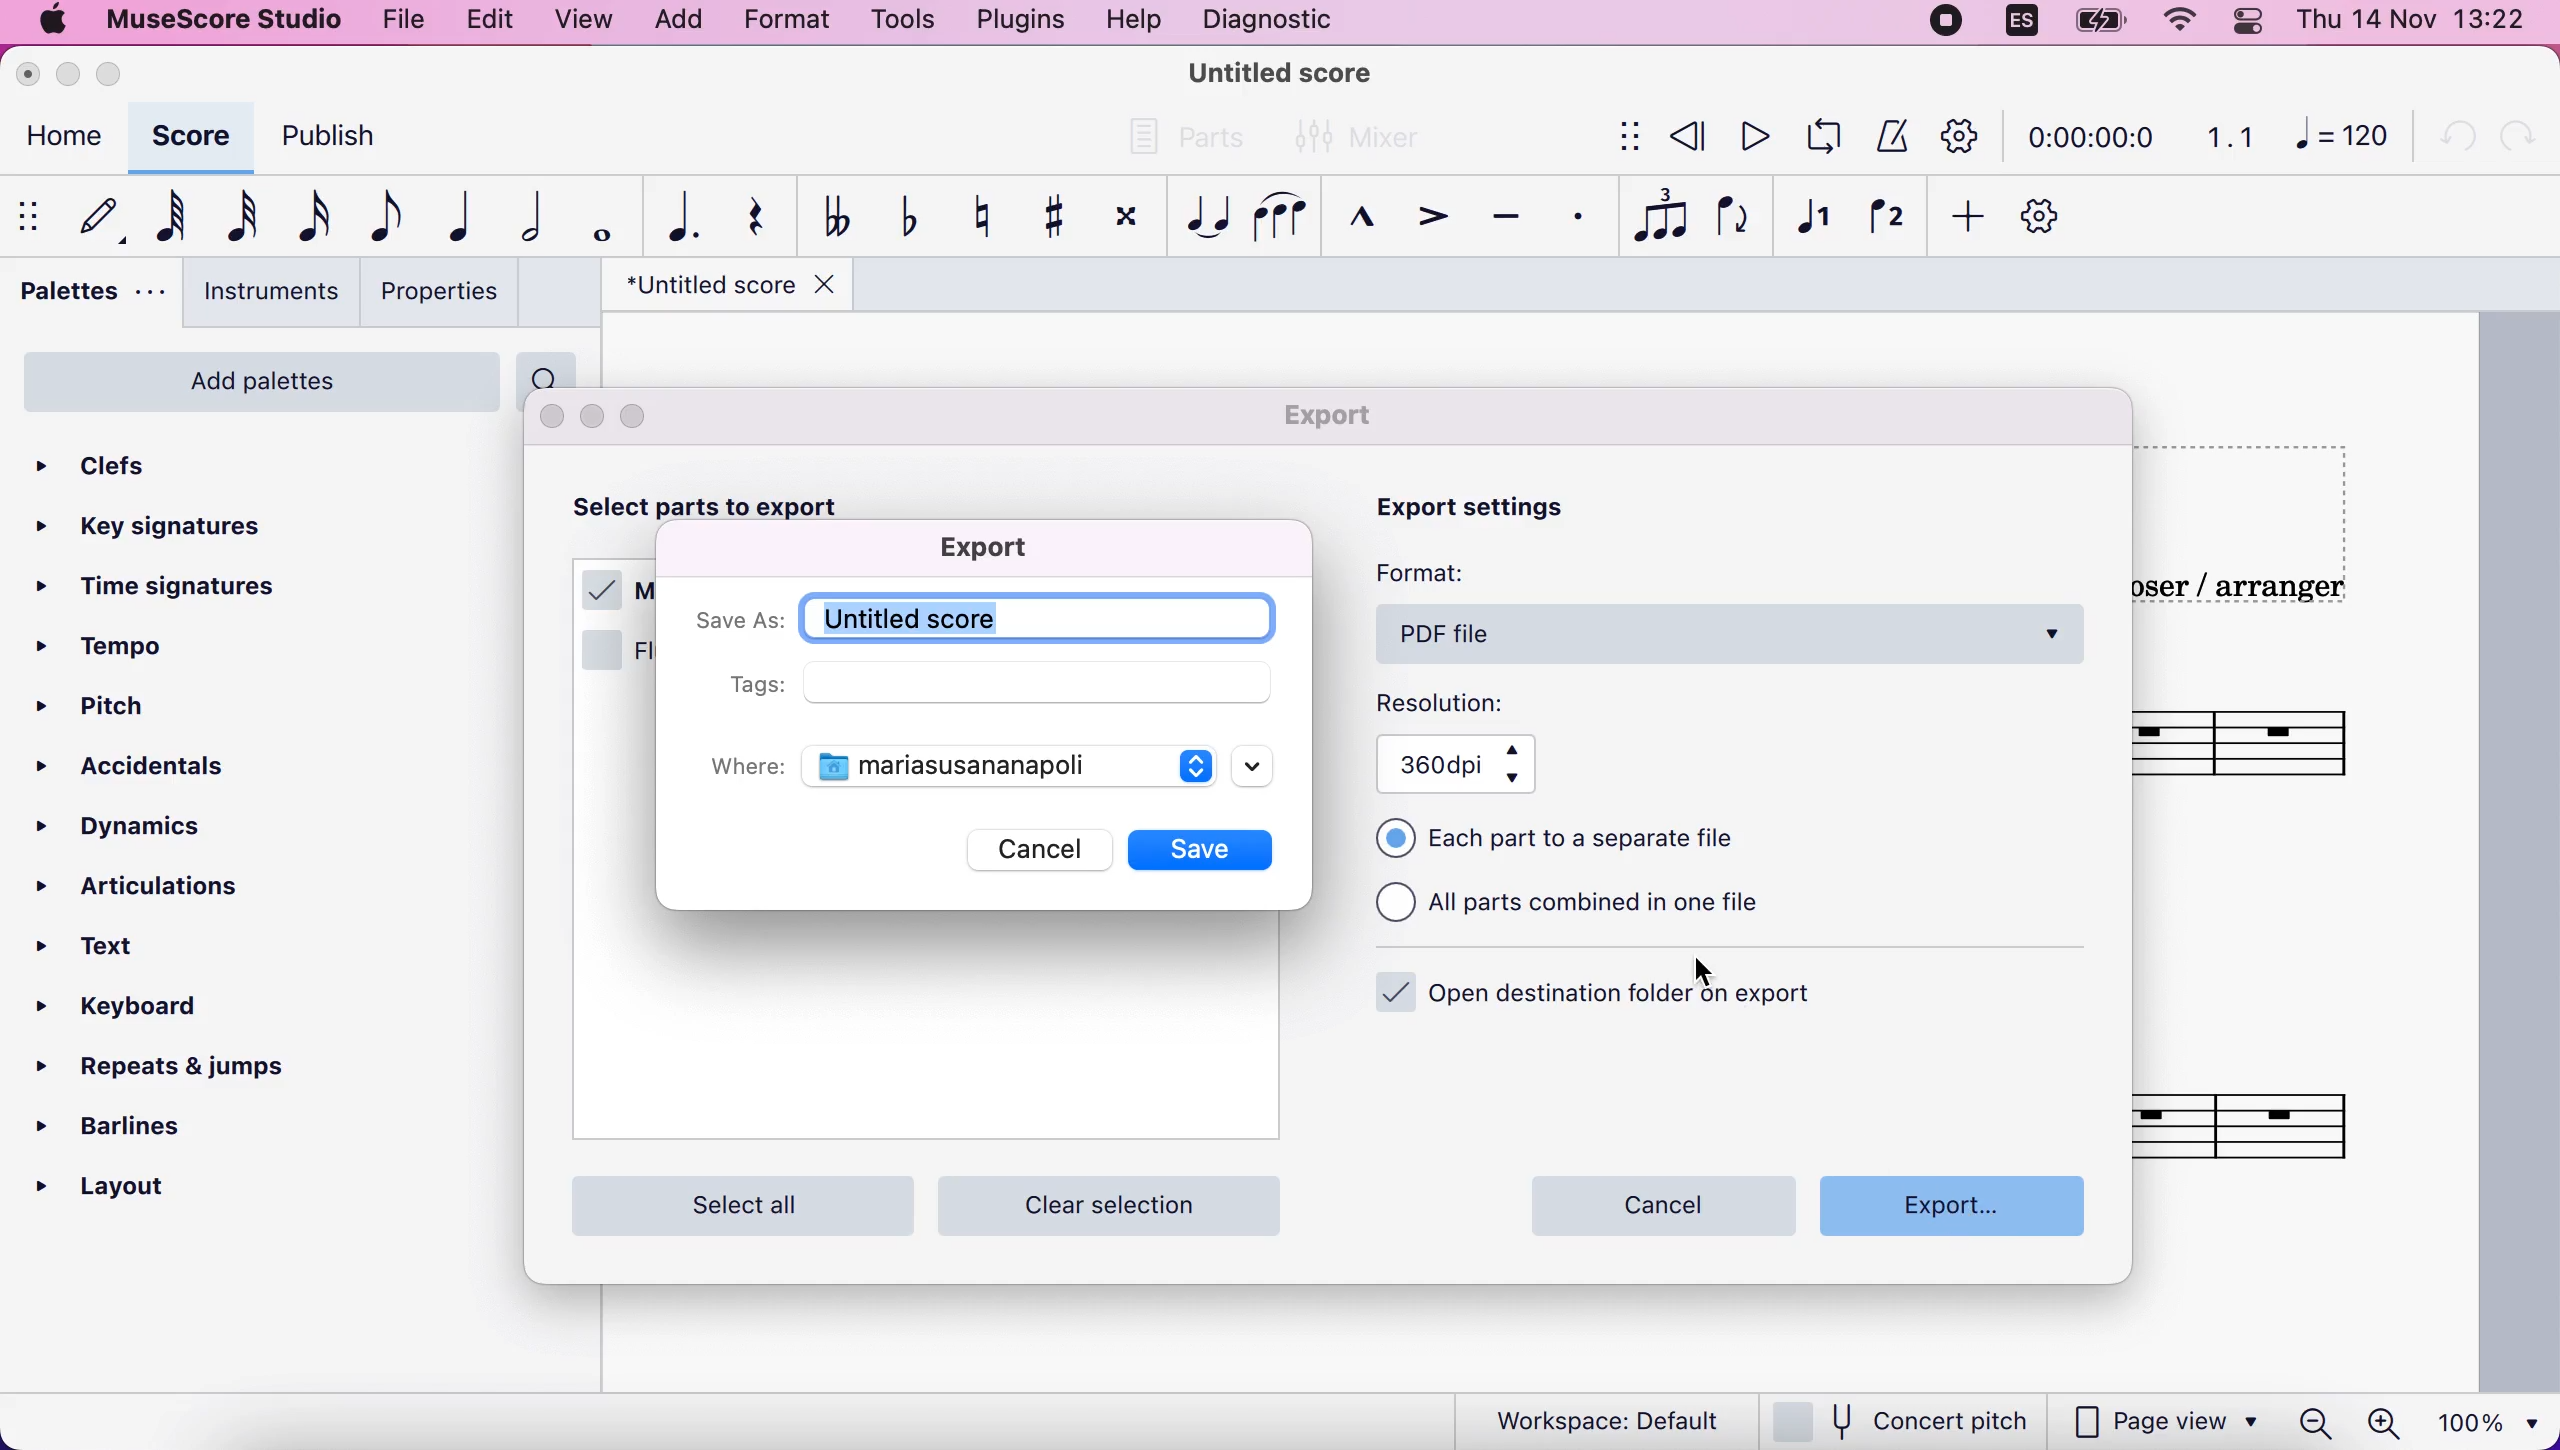 This screenshot has height=1450, width=2560. Describe the element at coordinates (138, 887) in the screenshot. I see `articulations` at that location.